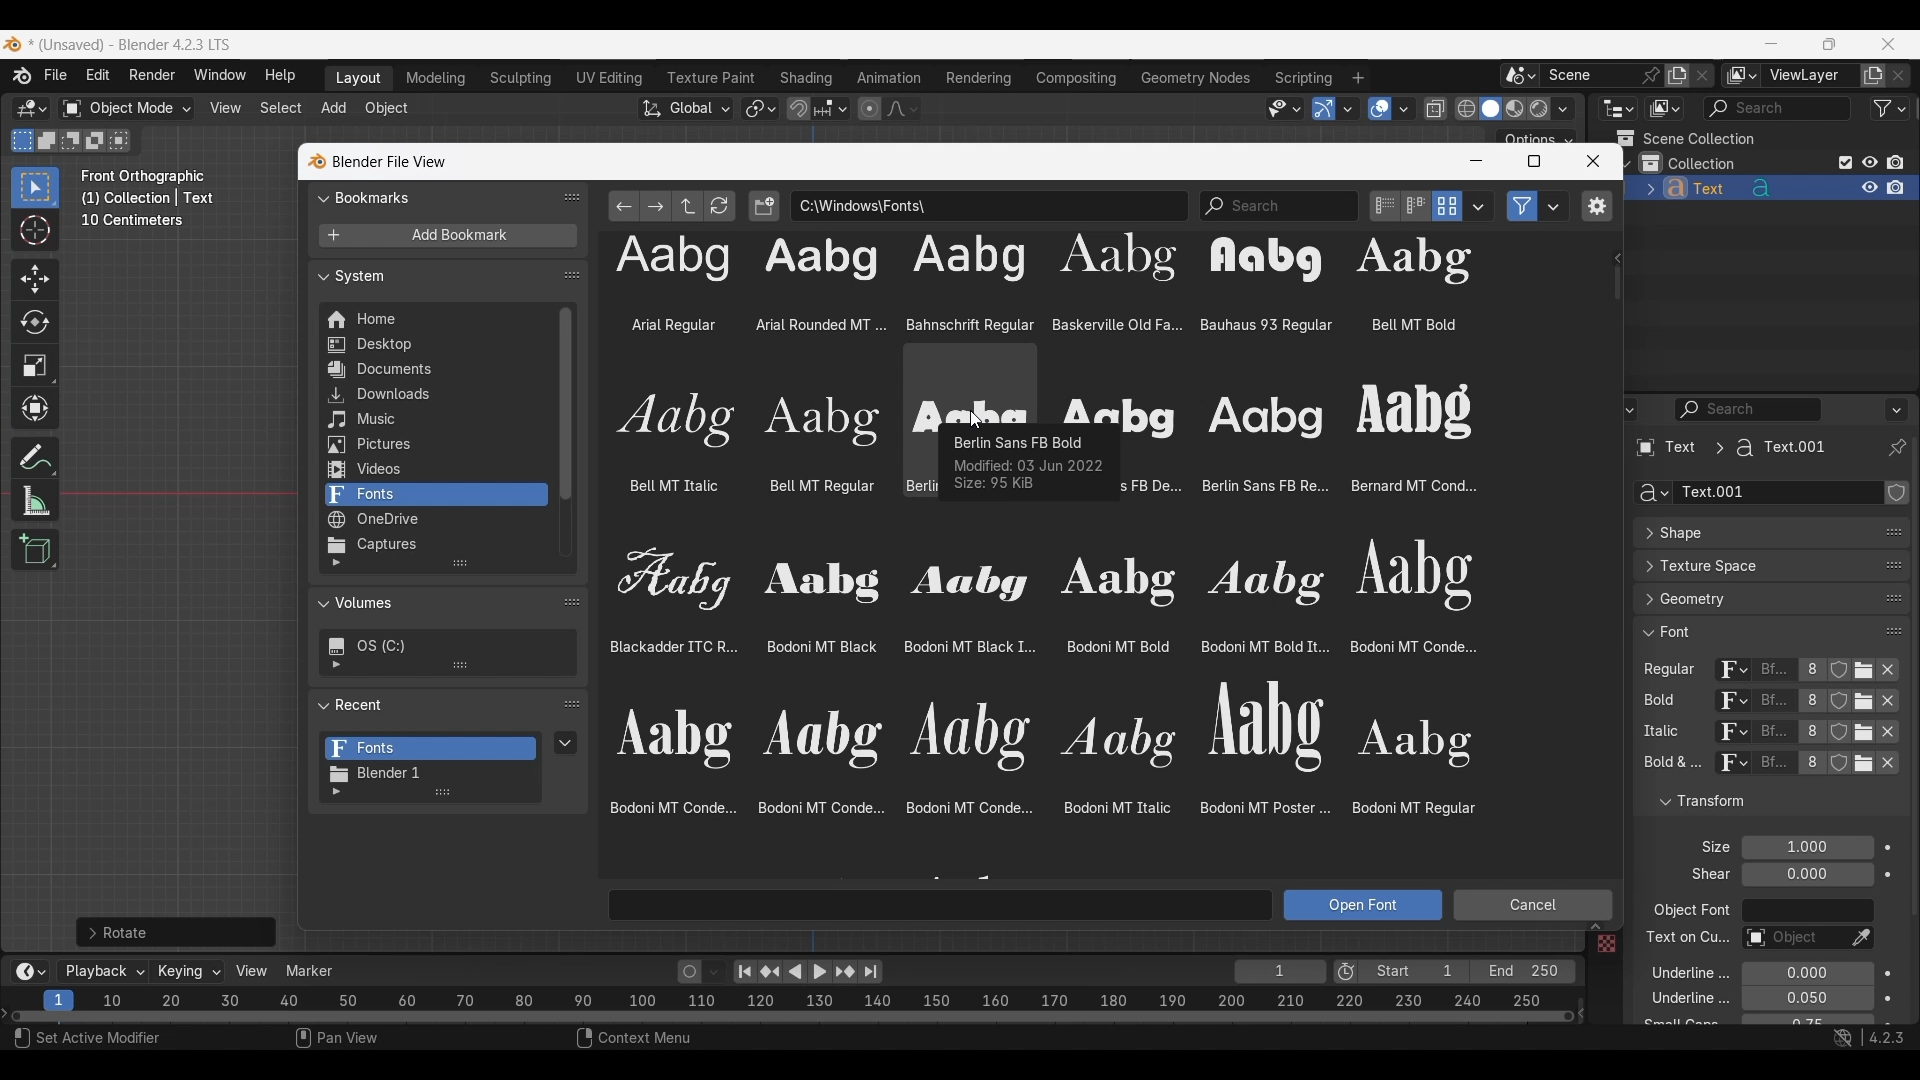  Describe the element at coordinates (435, 470) in the screenshot. I see `Videos folder` at that location.